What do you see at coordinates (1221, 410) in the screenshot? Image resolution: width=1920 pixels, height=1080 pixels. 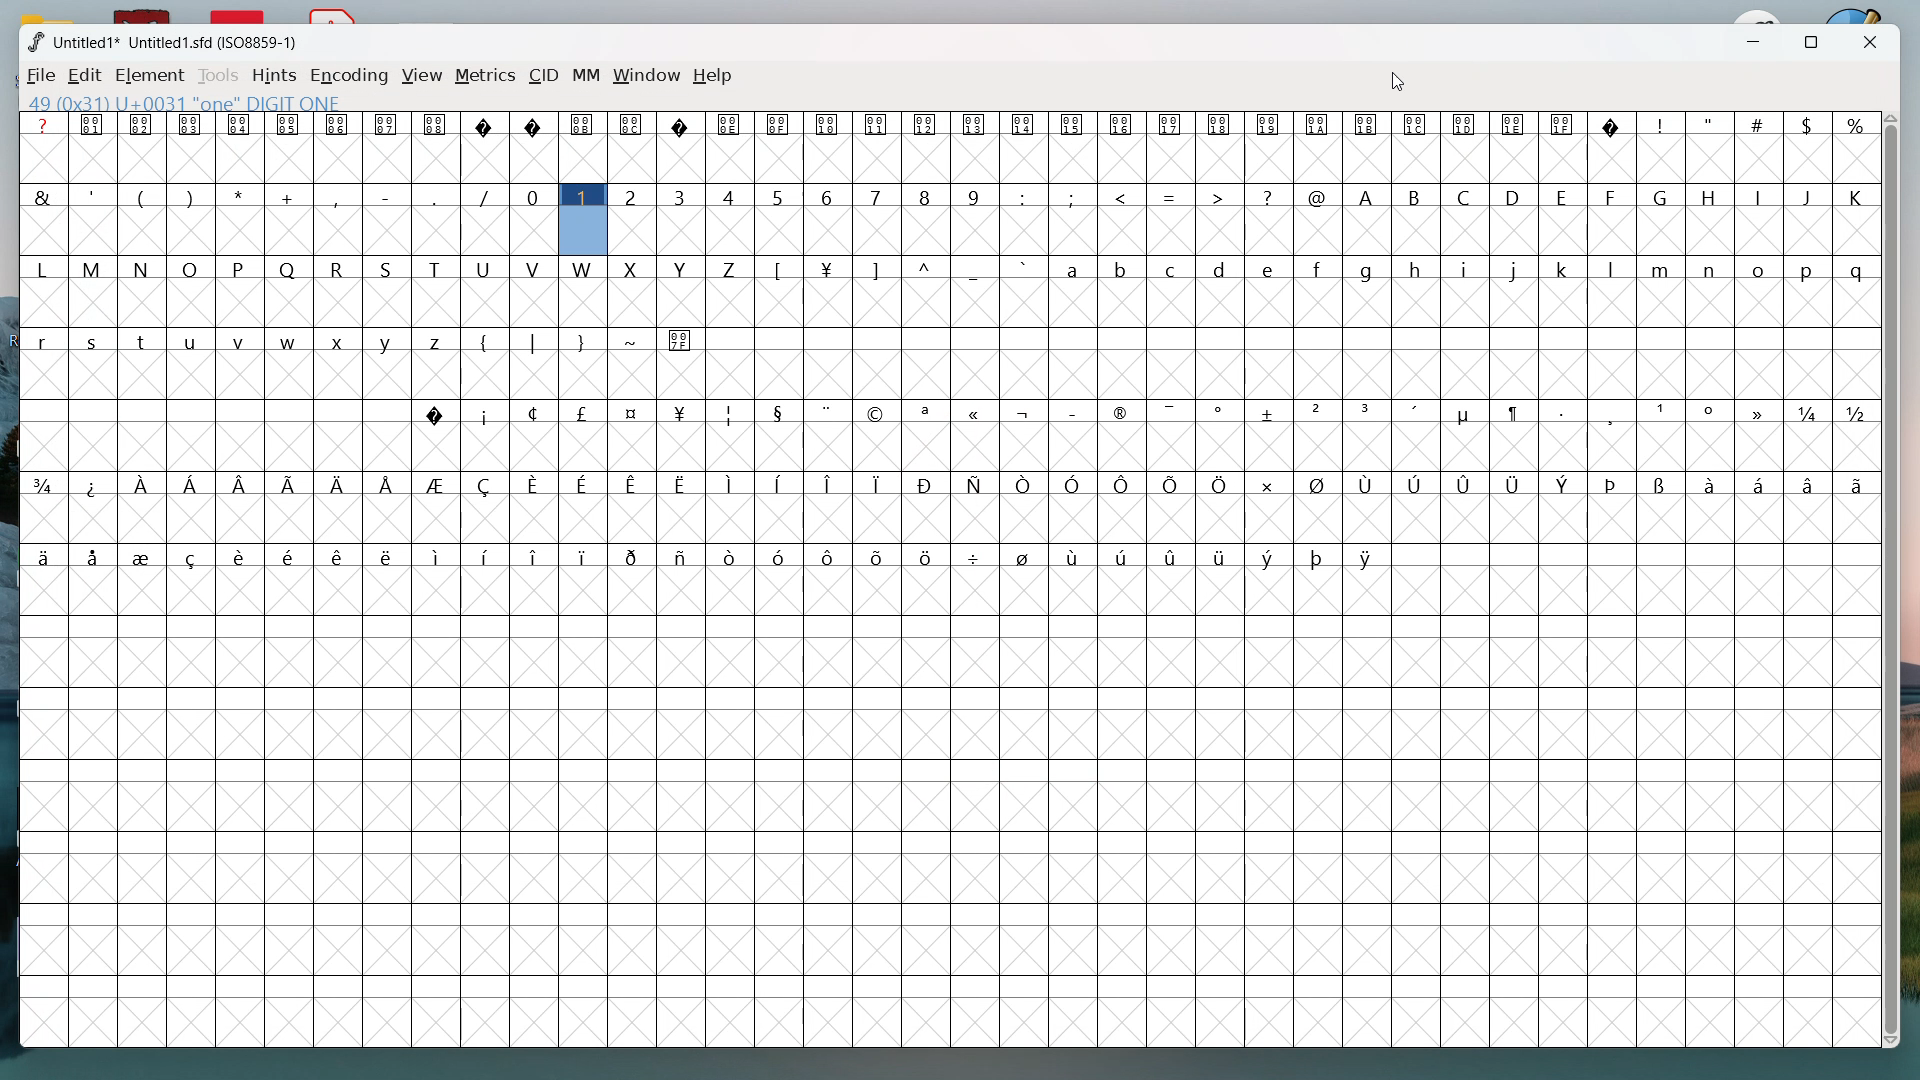 I see `symbol` at bounding box center [1221, 410].